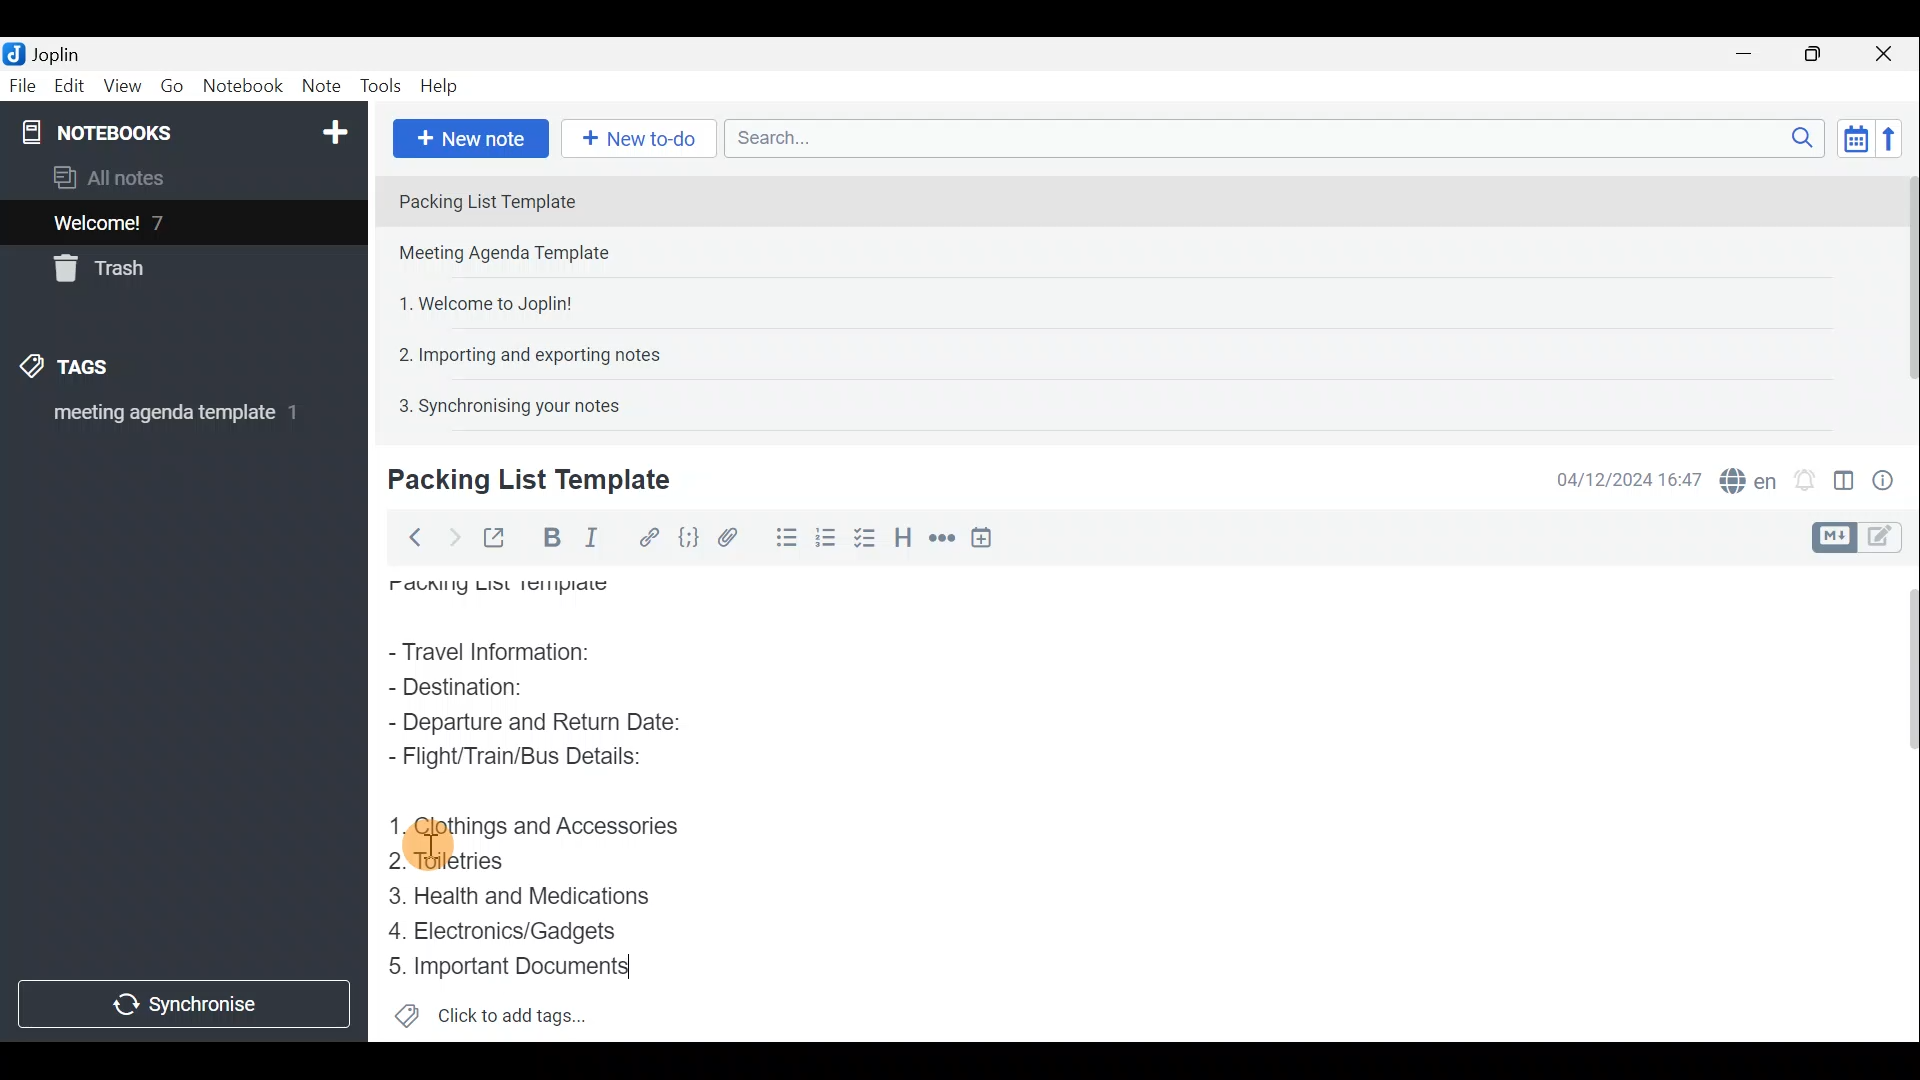 The image size is (1920, 1080). What do you see at coordinates (599, 537) in the screenshot?
I see `Italic` at bounding box center [599, 537].